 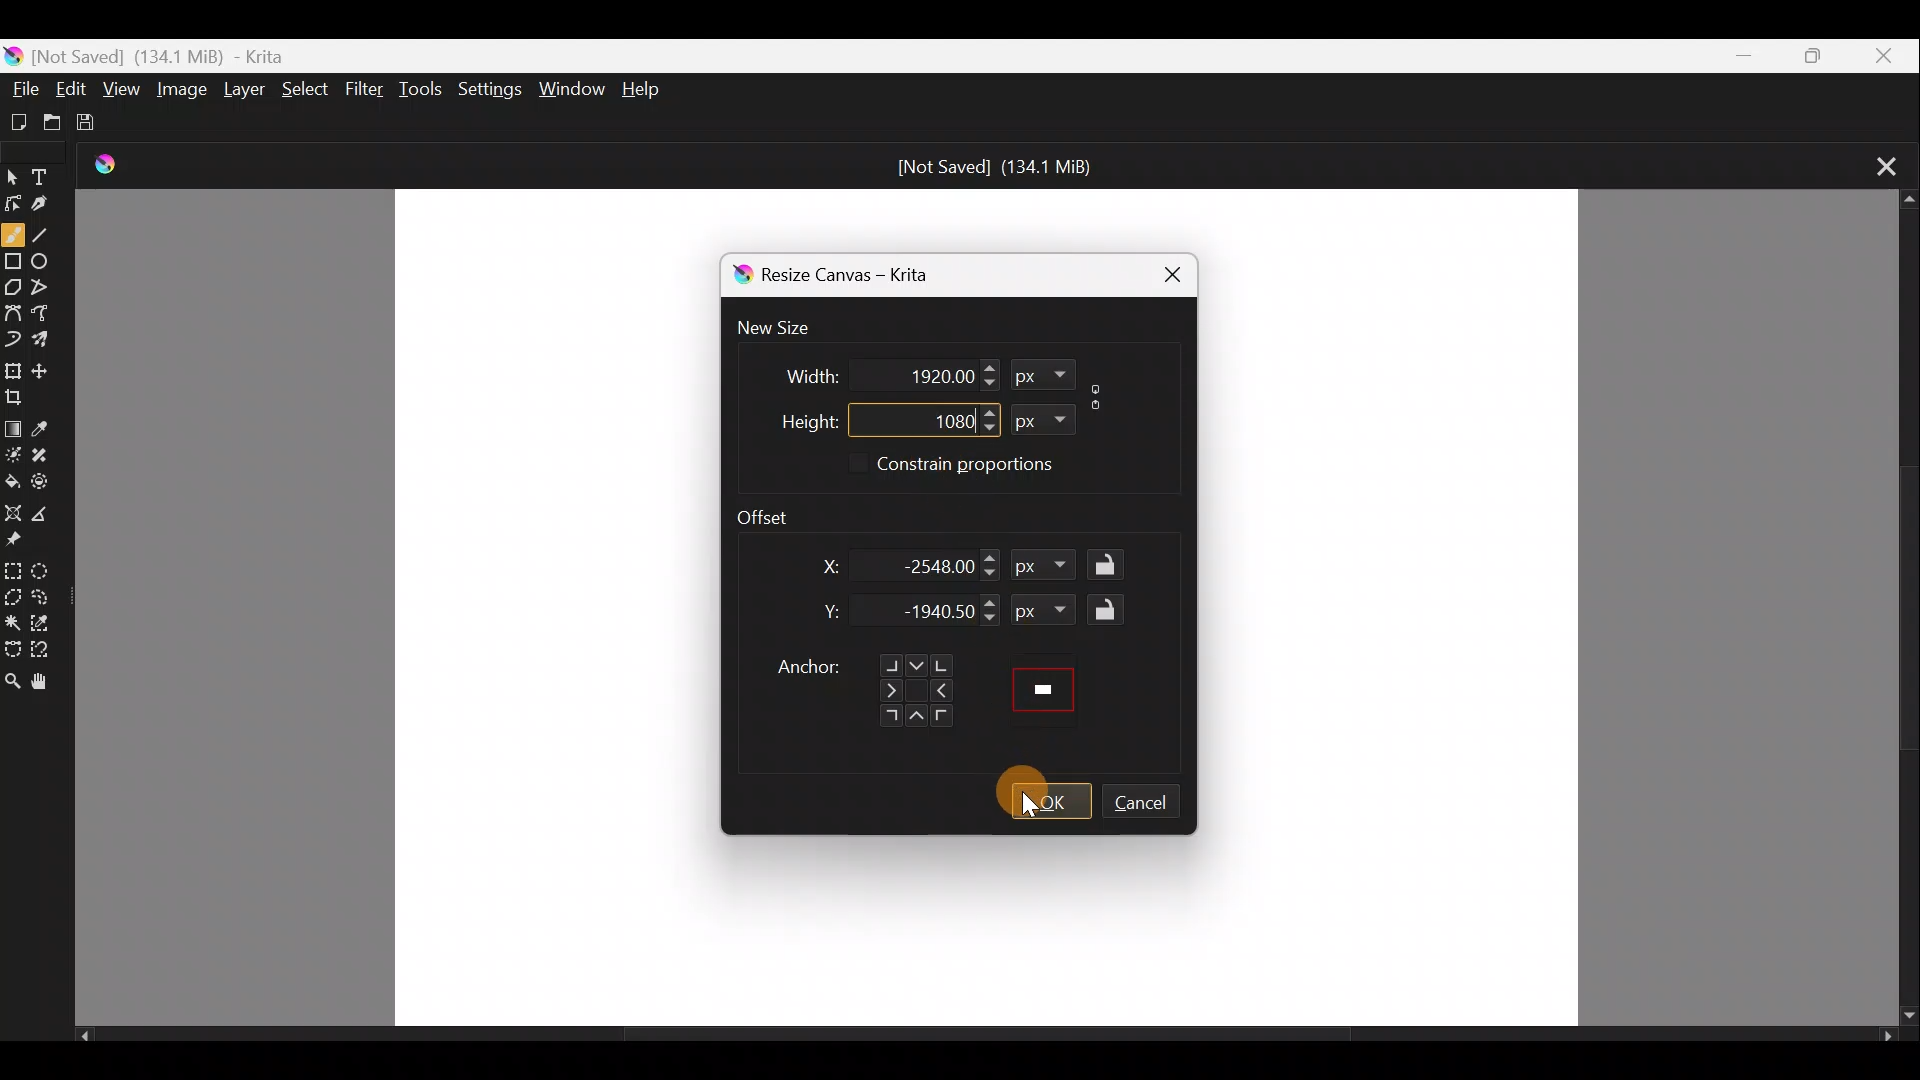 I want to click on Increase width, so click(x=989, y=366).